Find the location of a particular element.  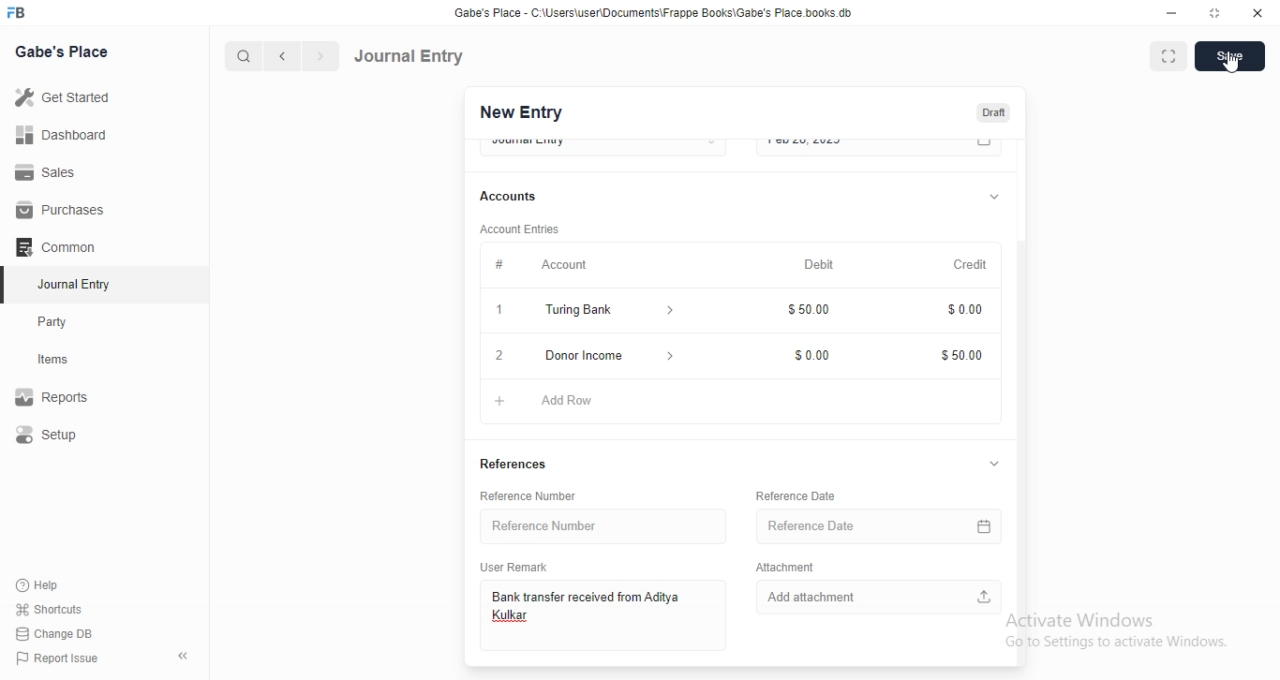

Entry Type is located at coordinates (602, 145).